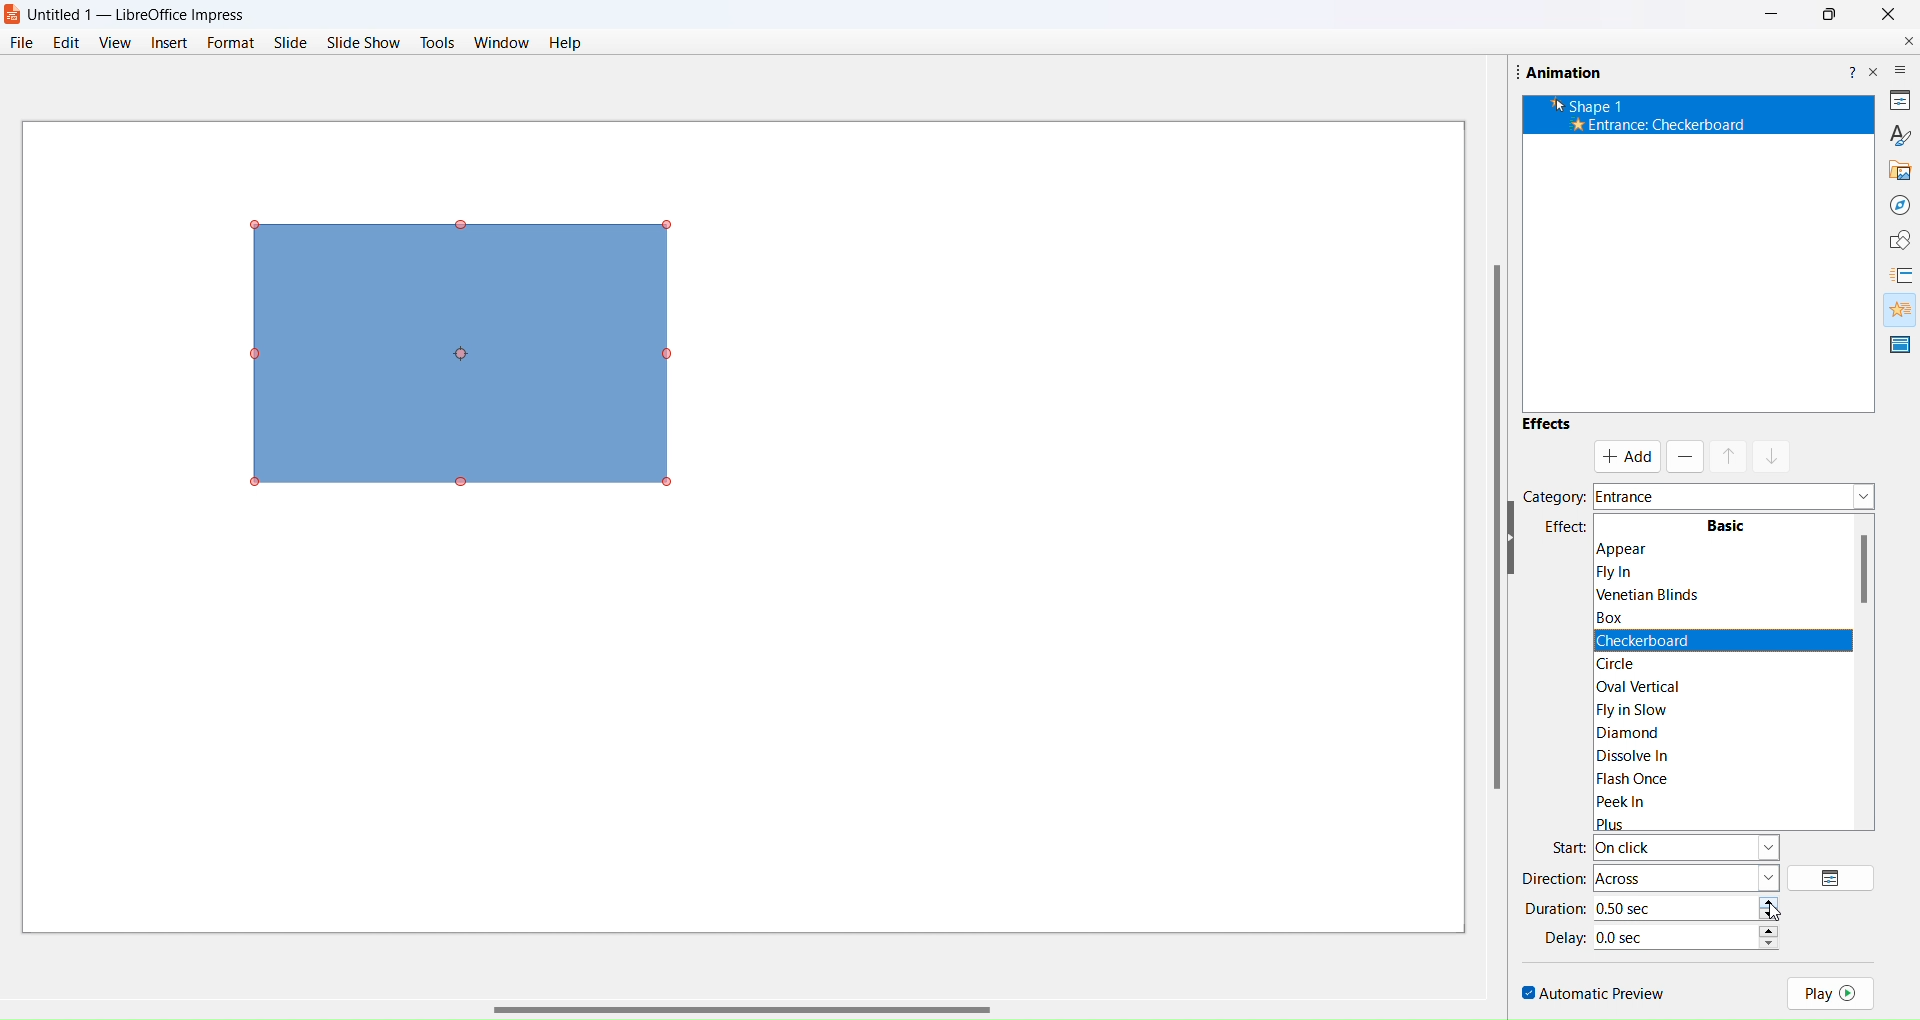  I want to click on play, so click(1832, 991).